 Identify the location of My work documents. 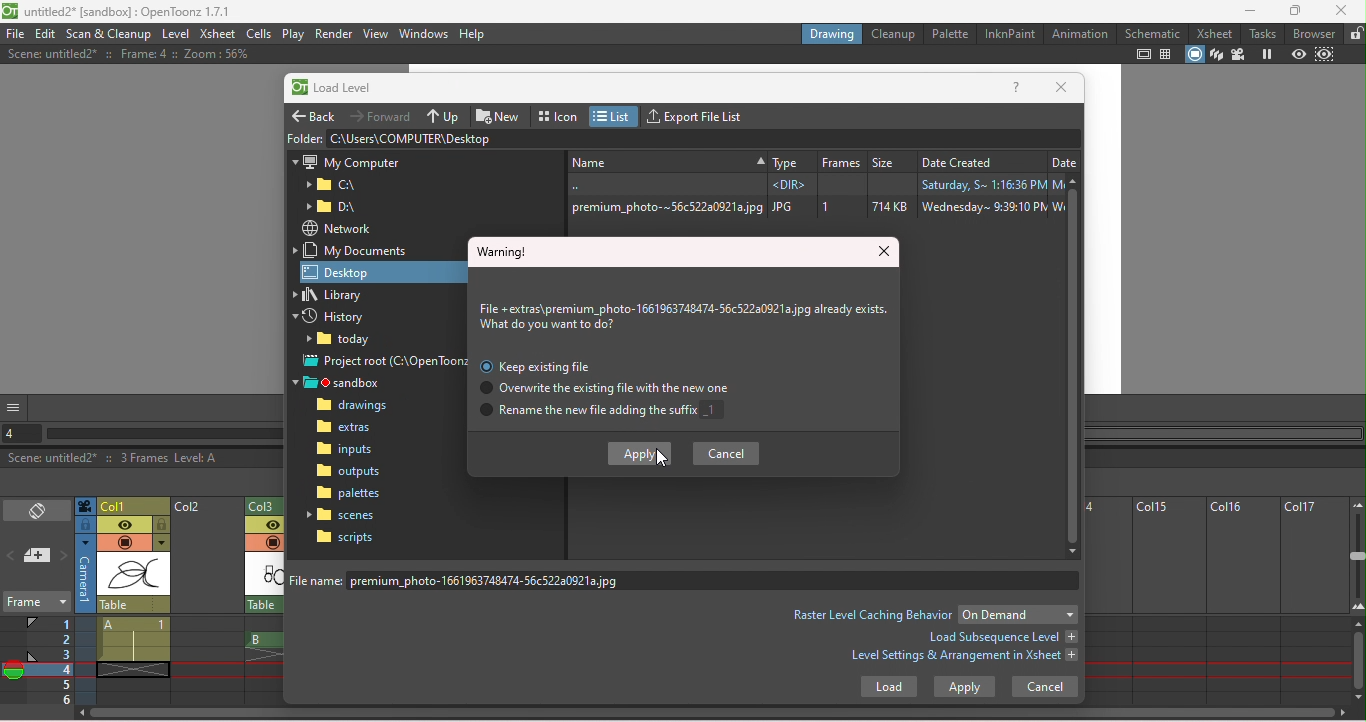
(356, 250).